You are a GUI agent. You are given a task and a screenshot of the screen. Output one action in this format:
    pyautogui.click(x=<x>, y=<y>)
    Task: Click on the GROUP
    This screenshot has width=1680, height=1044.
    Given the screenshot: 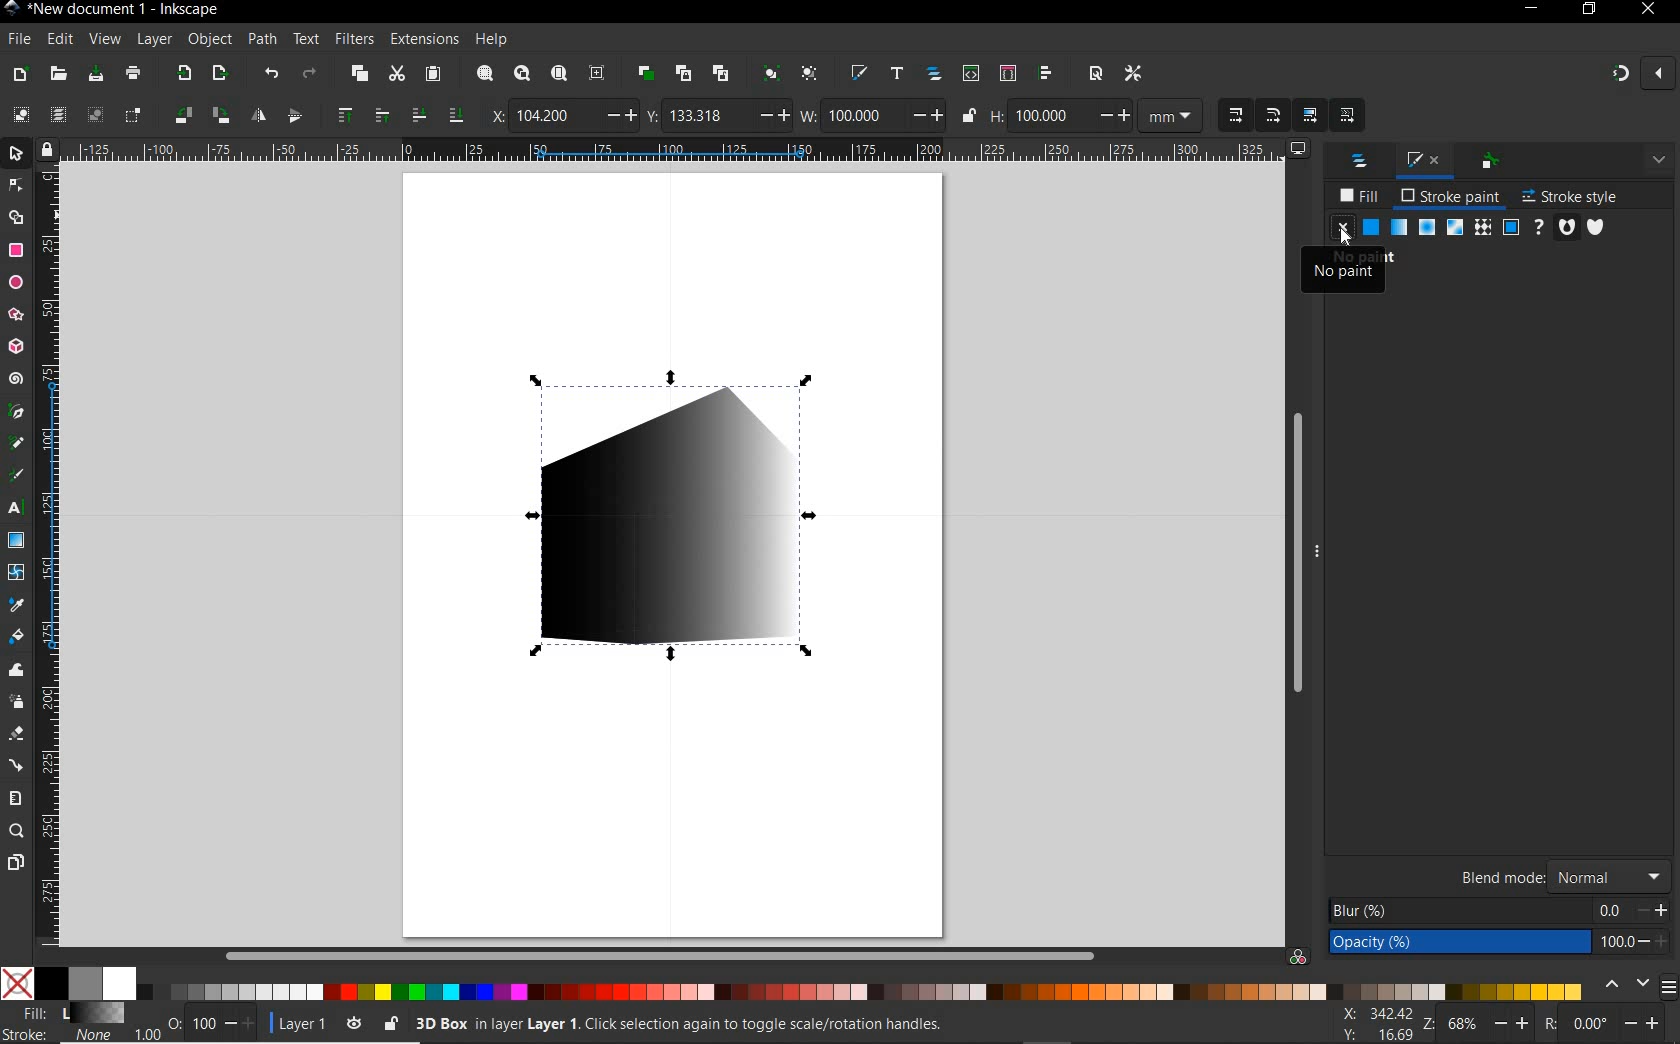 What is the action you would take?
    pyautogui.click(x=770, y=72)
    